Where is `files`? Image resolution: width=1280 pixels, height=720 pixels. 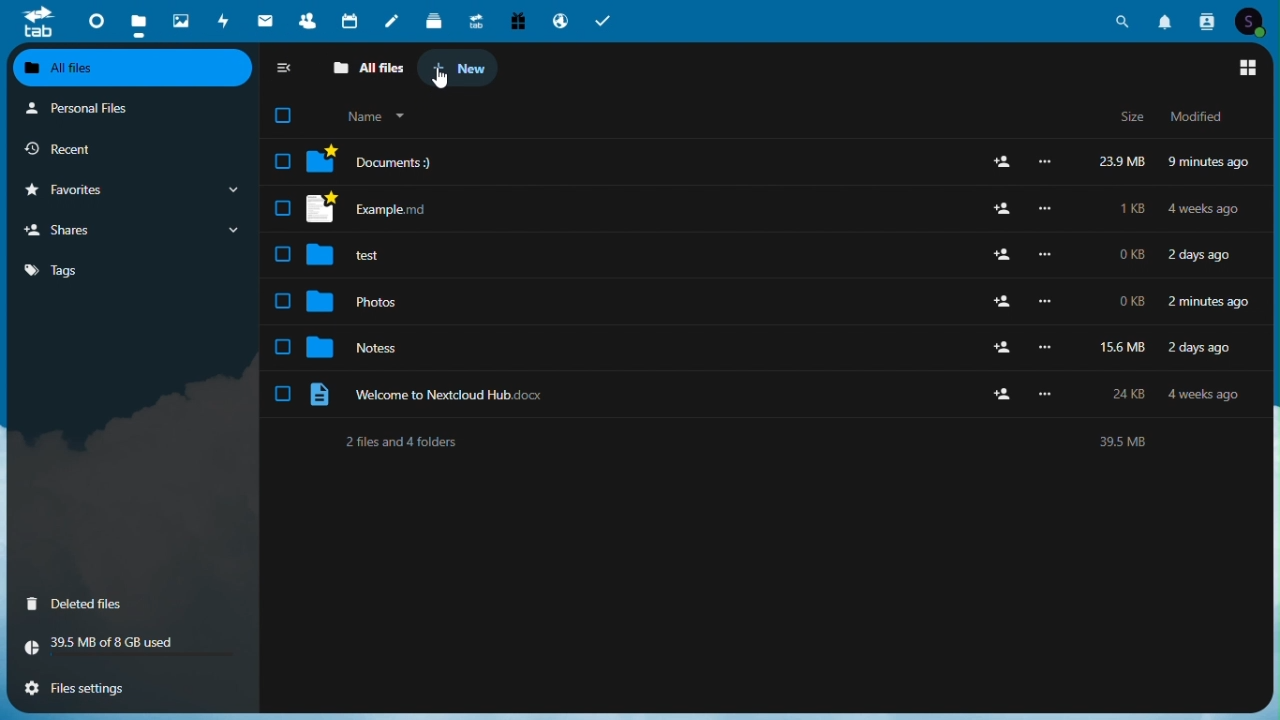
files is located at coordinates (140, 19).